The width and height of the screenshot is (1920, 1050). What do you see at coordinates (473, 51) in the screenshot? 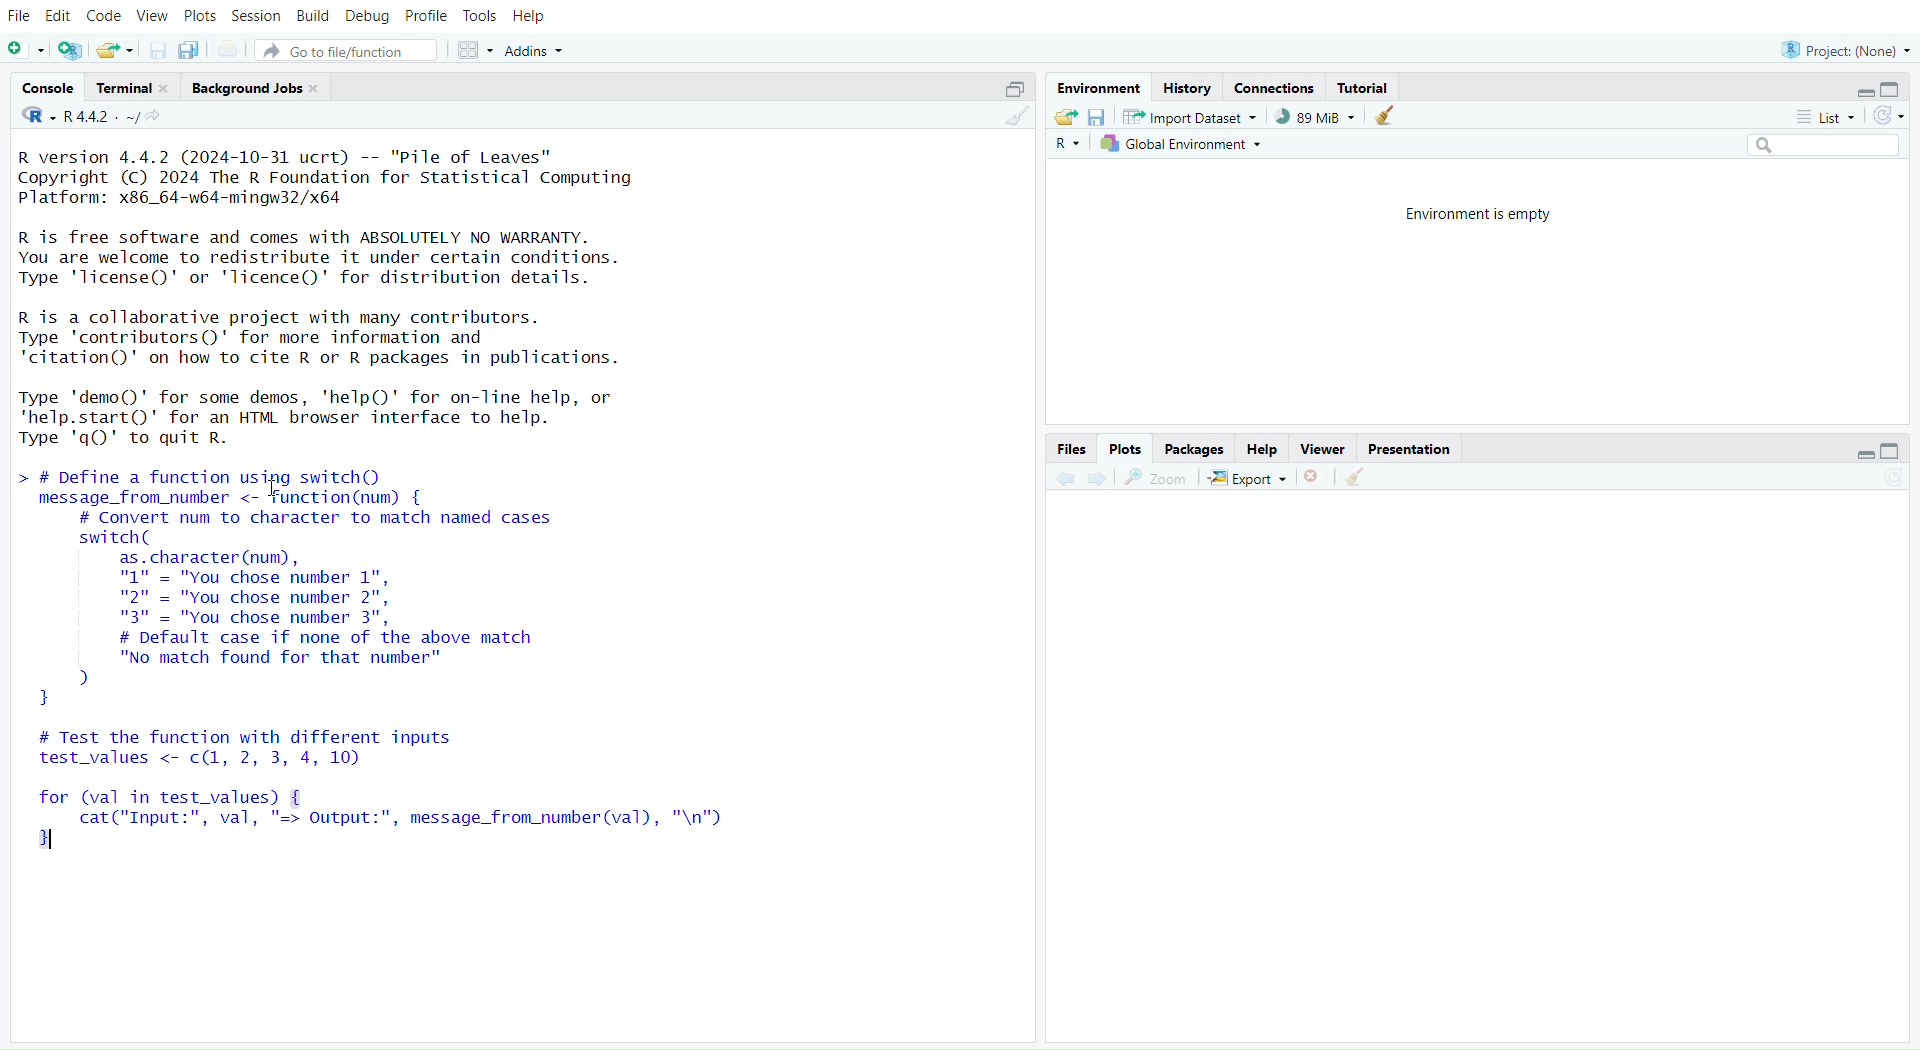
I see `Workspace panes` at bounding box center [473, 51].